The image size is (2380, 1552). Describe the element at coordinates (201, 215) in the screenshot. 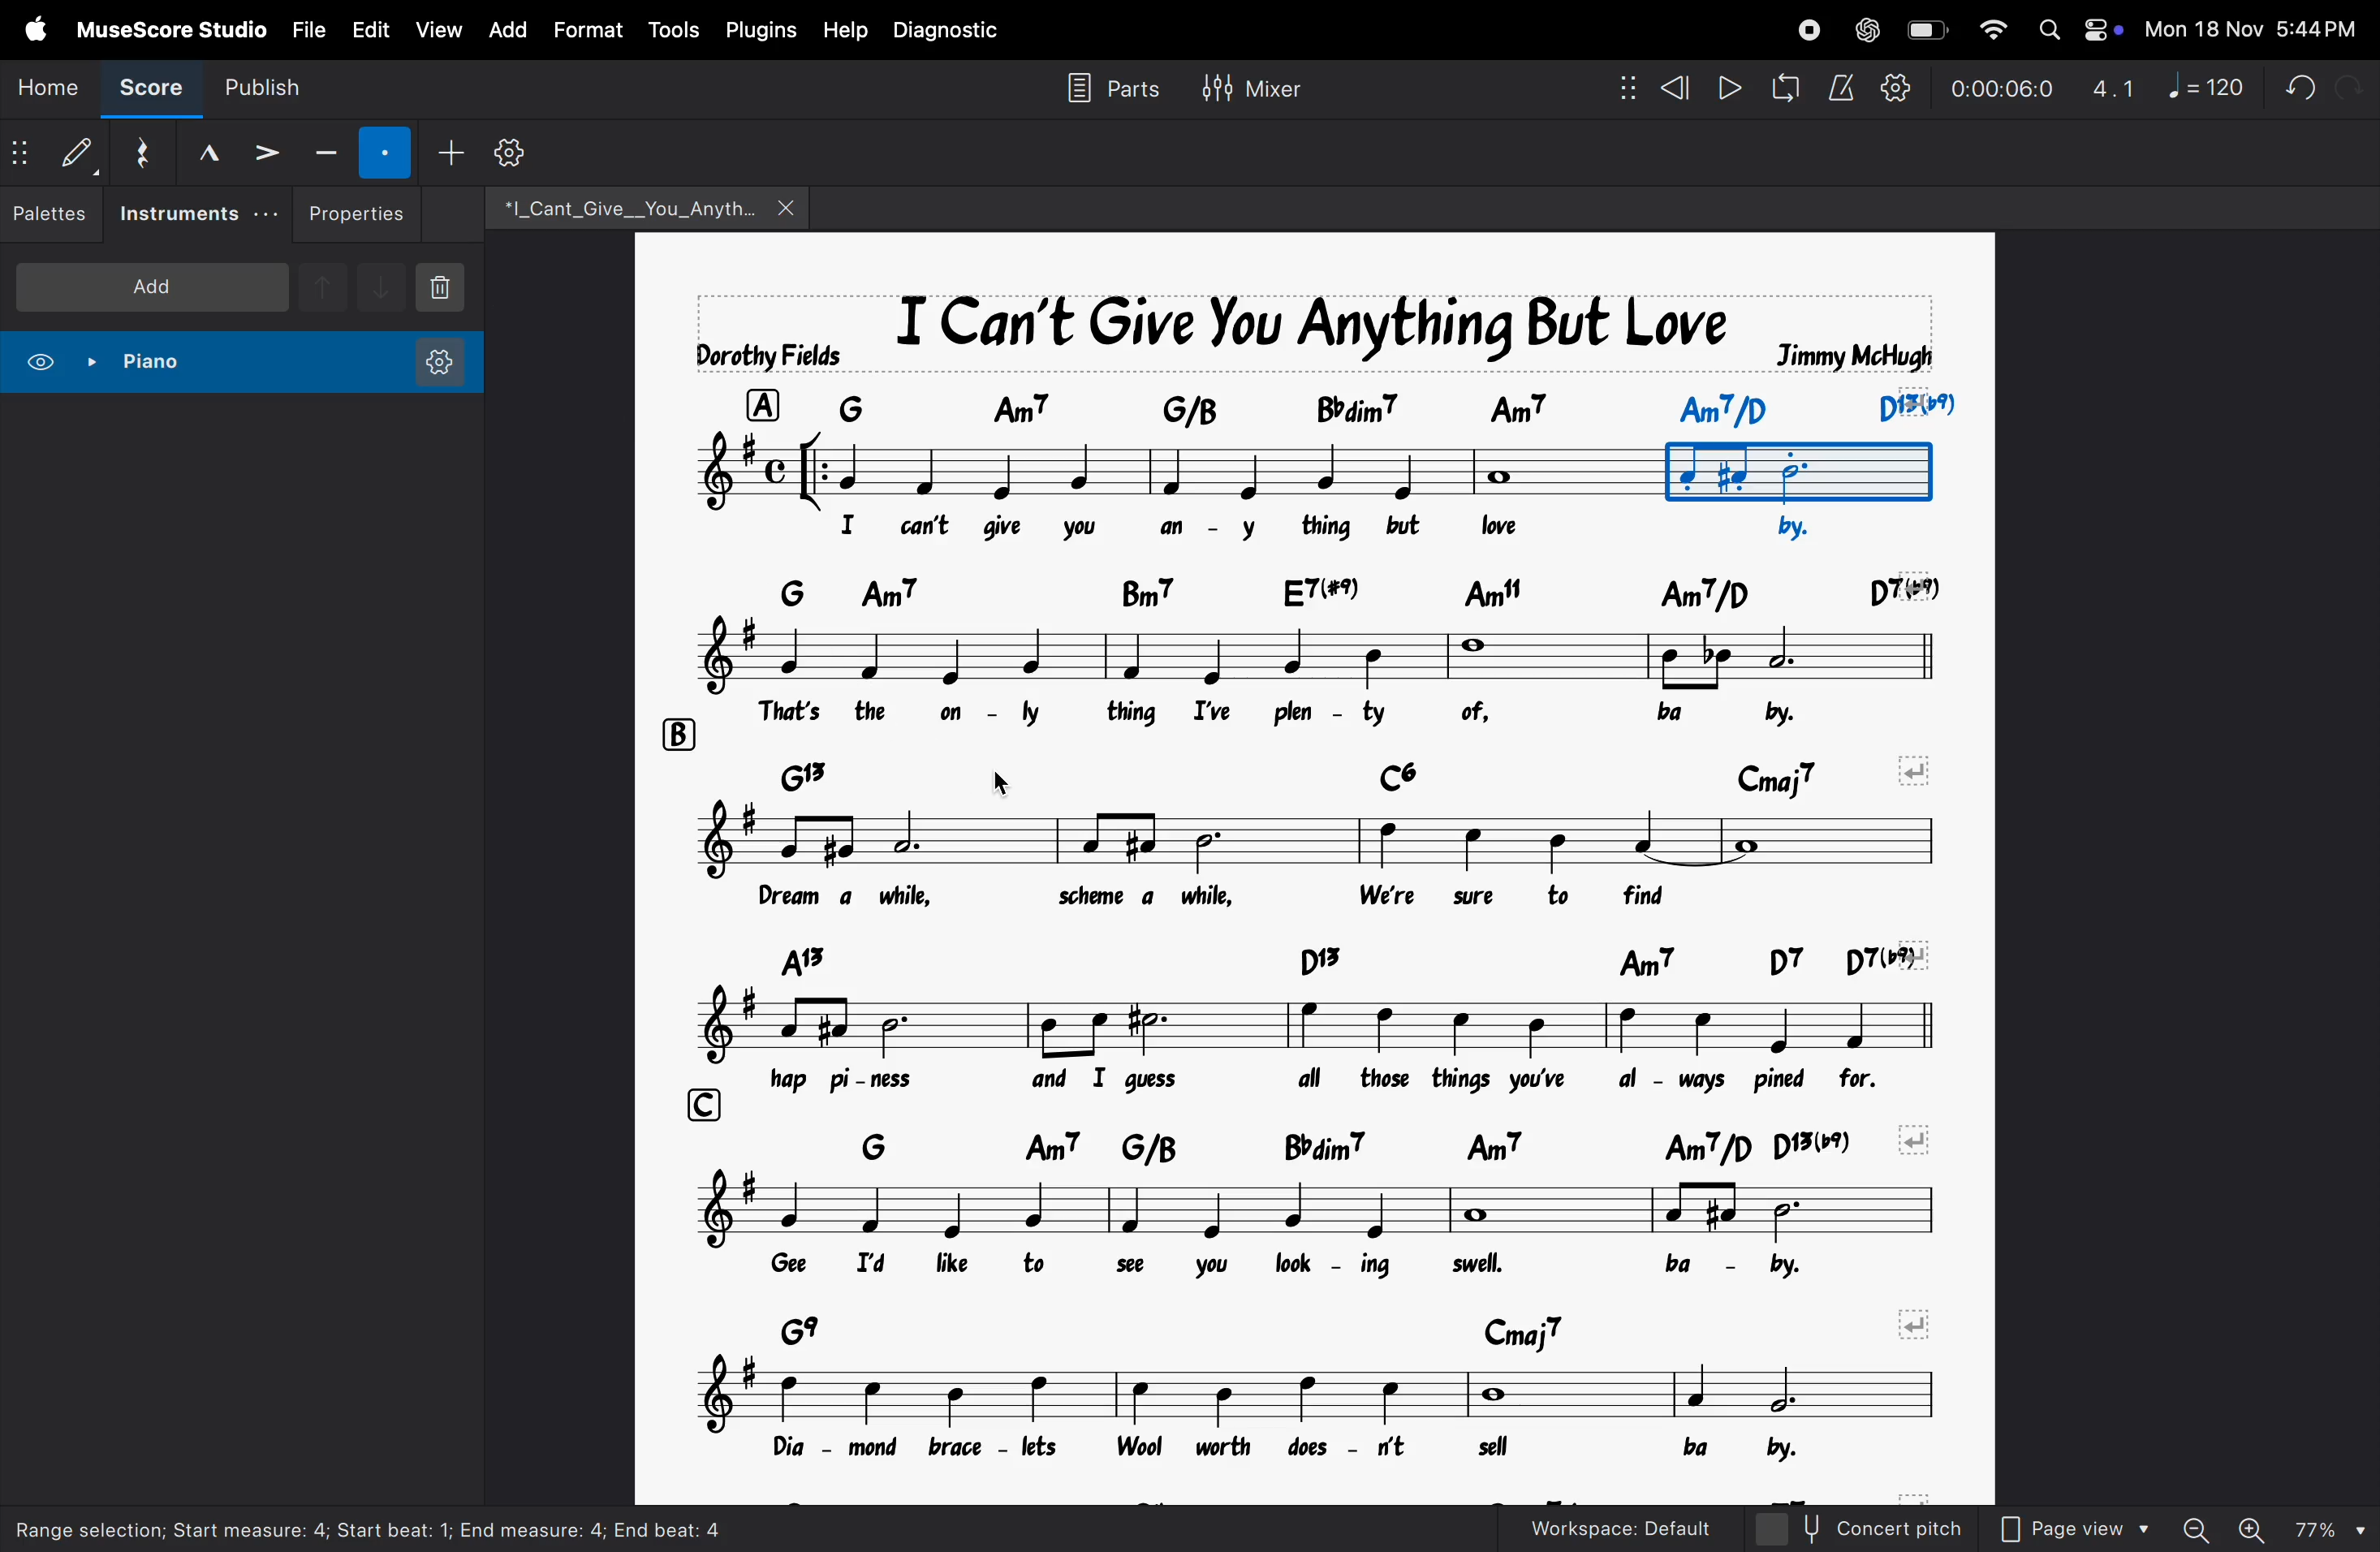

I see `instruments` at that location.